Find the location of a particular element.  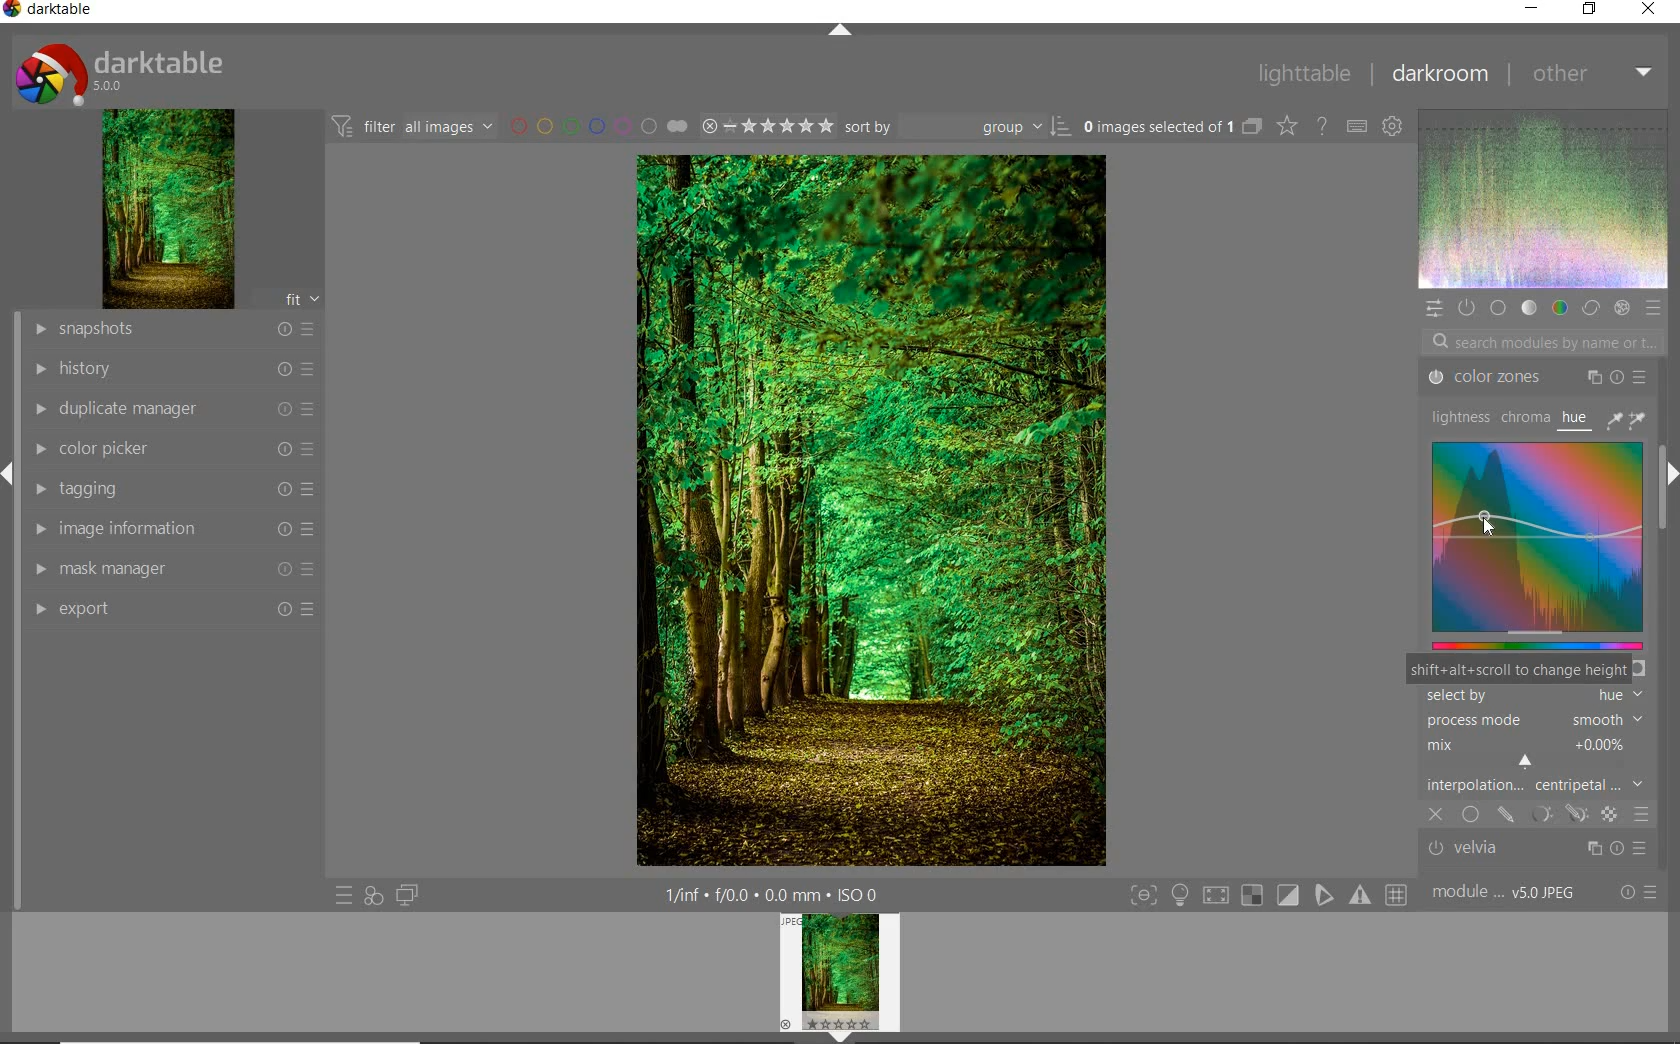

lightness is located at coordinates (1457, 418).